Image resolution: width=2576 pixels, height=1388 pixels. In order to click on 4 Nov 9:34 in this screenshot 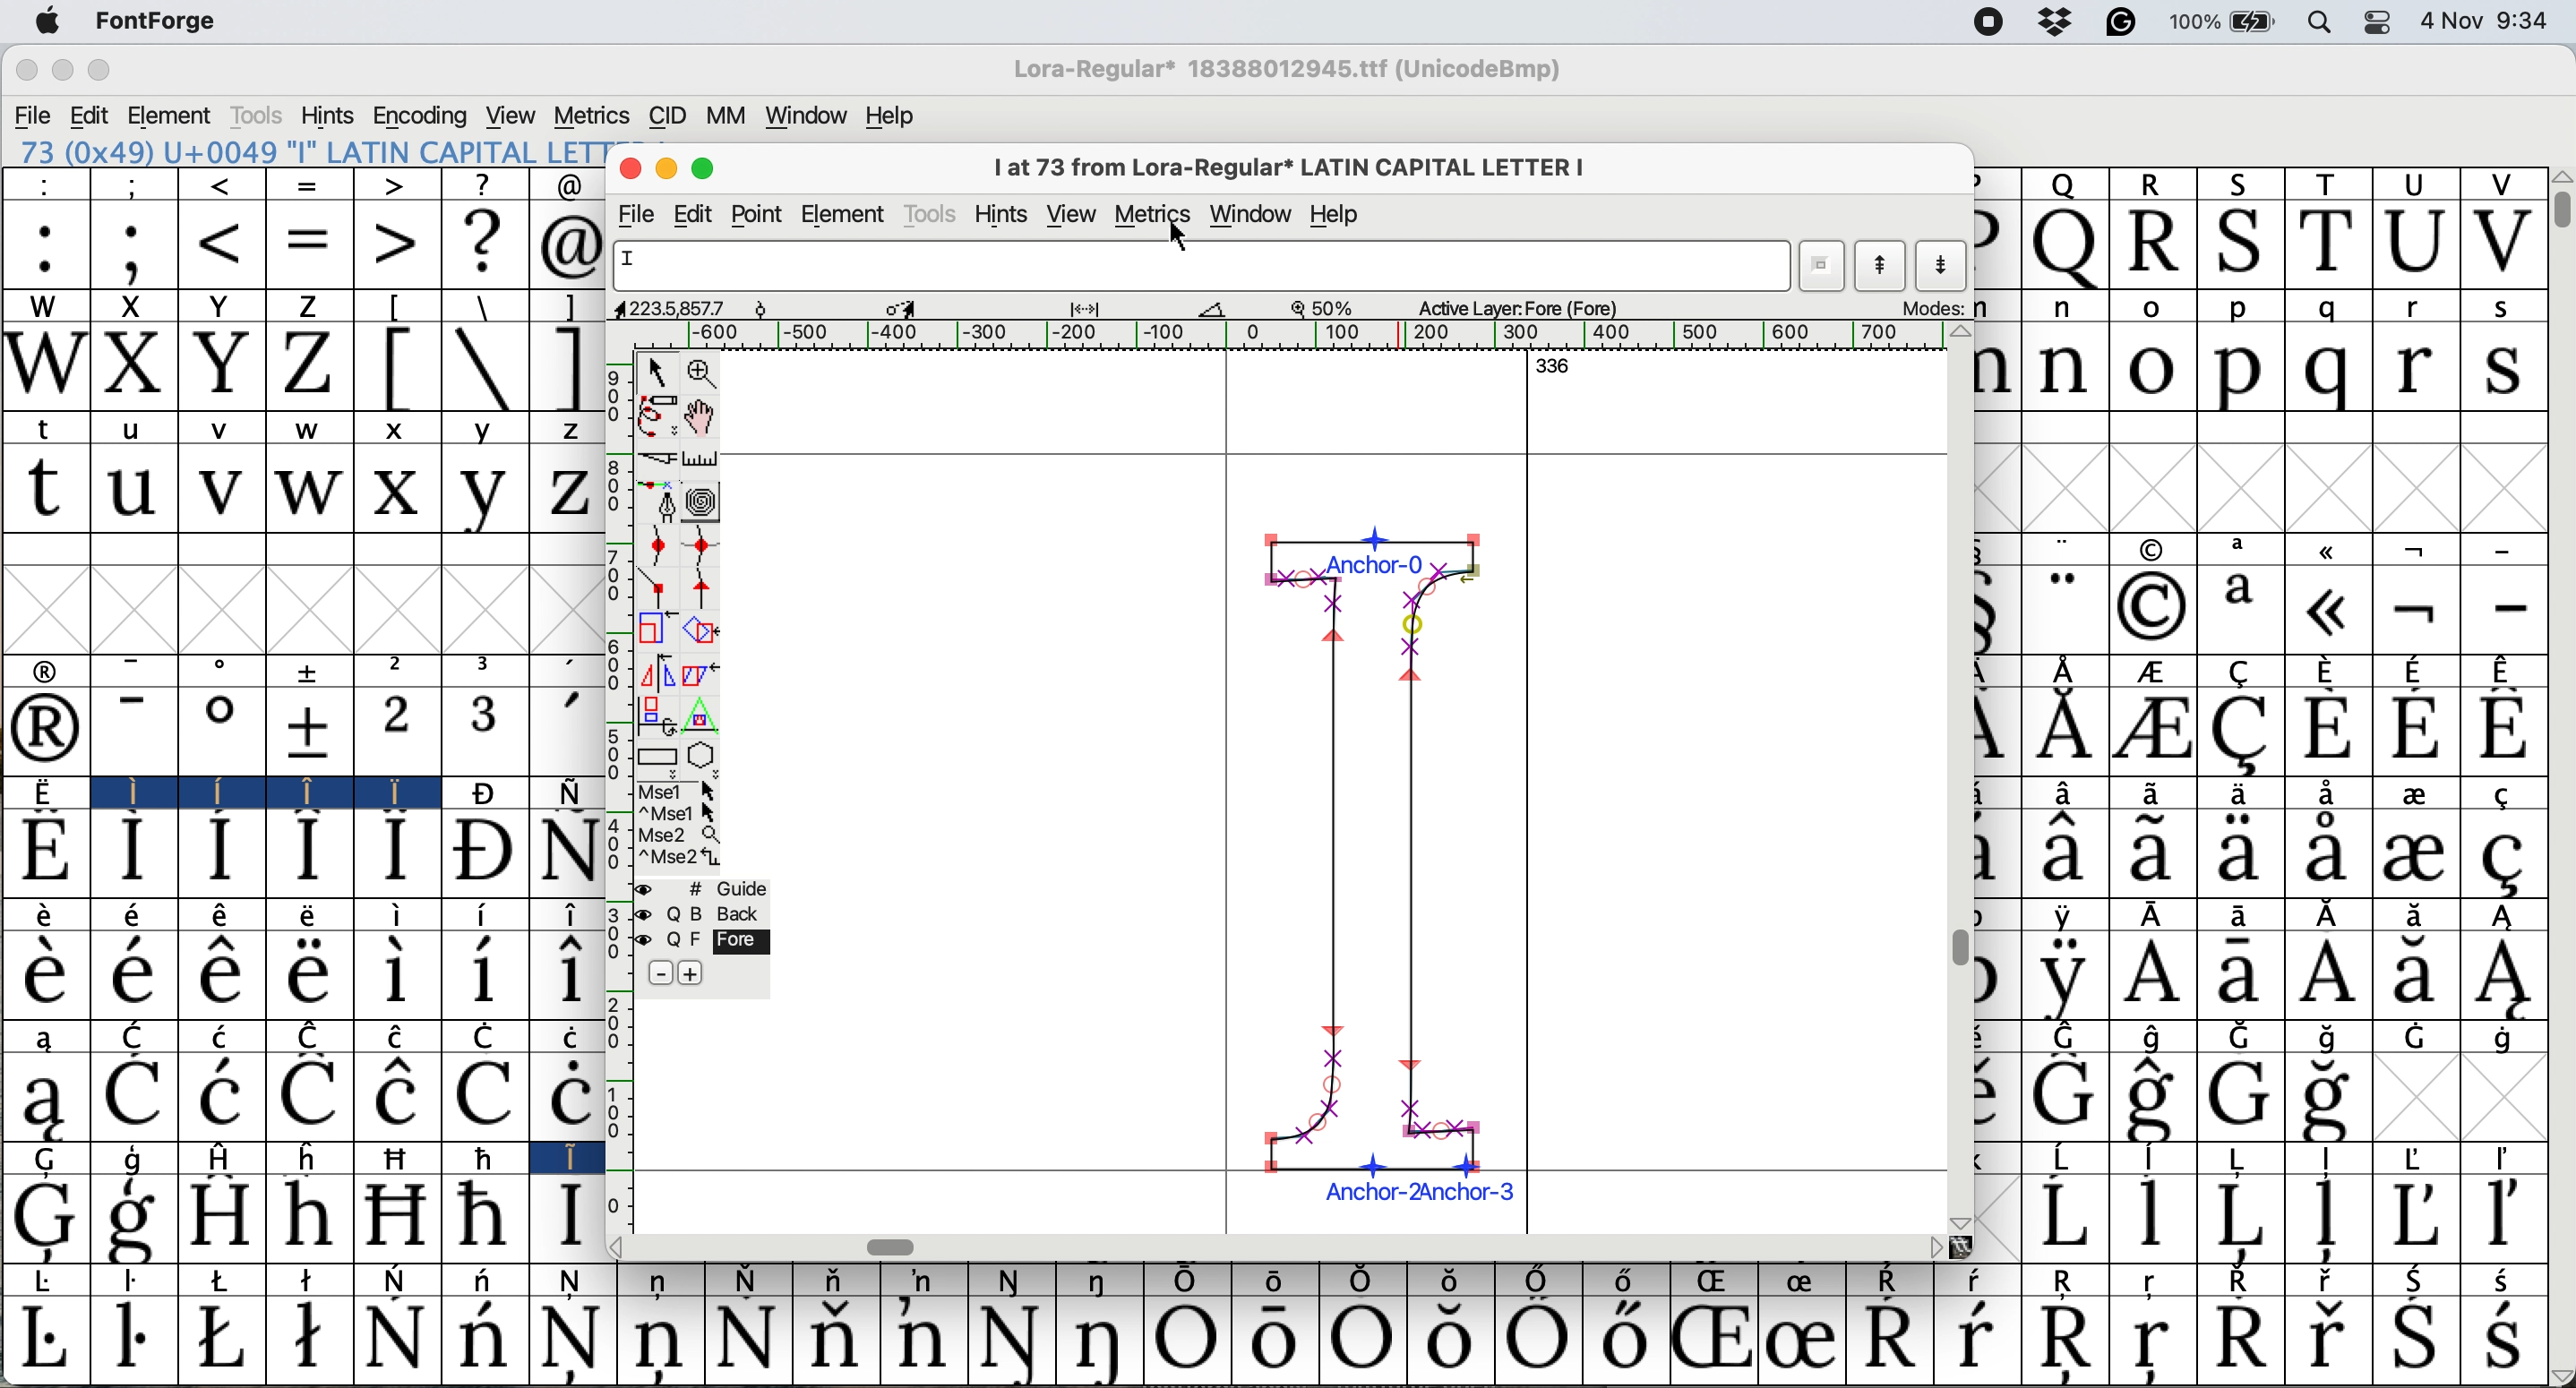, I will do `click(2489, 21)`.